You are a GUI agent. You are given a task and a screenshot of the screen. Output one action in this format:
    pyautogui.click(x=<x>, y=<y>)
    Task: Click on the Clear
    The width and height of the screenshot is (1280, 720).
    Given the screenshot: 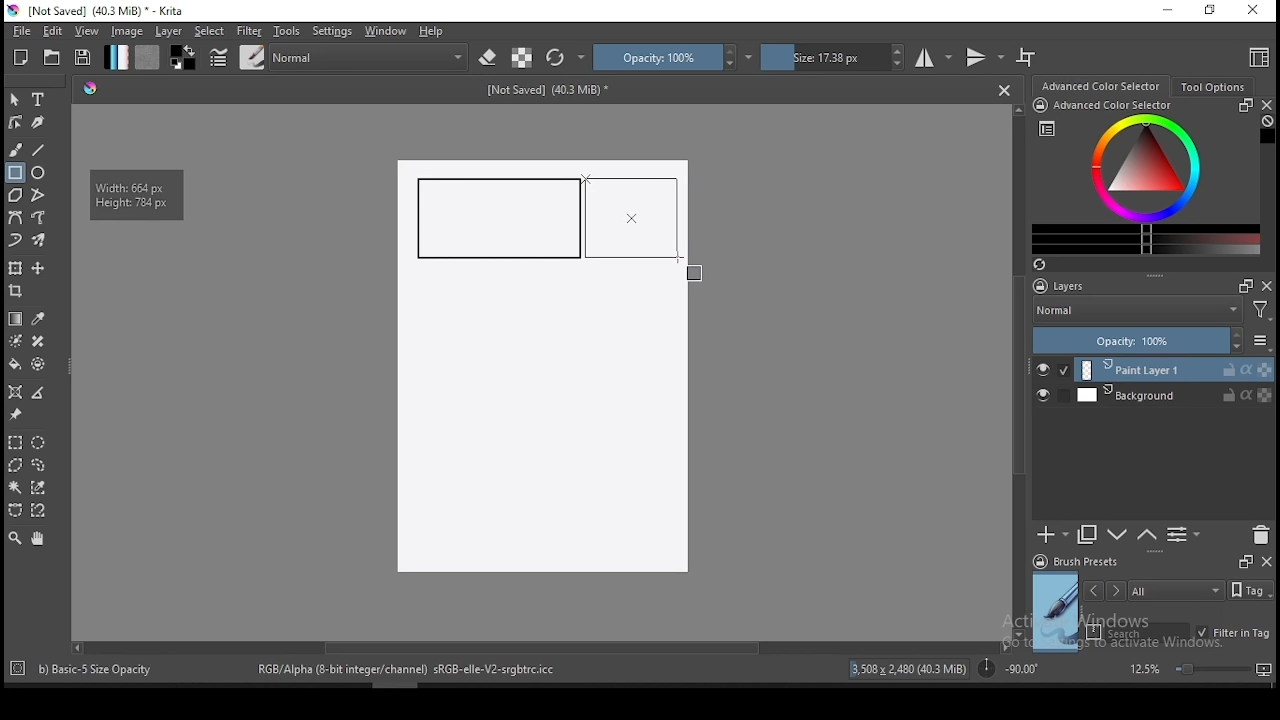 What is the action you would take?
    pyautogui.click(x=1267, y=123)
    